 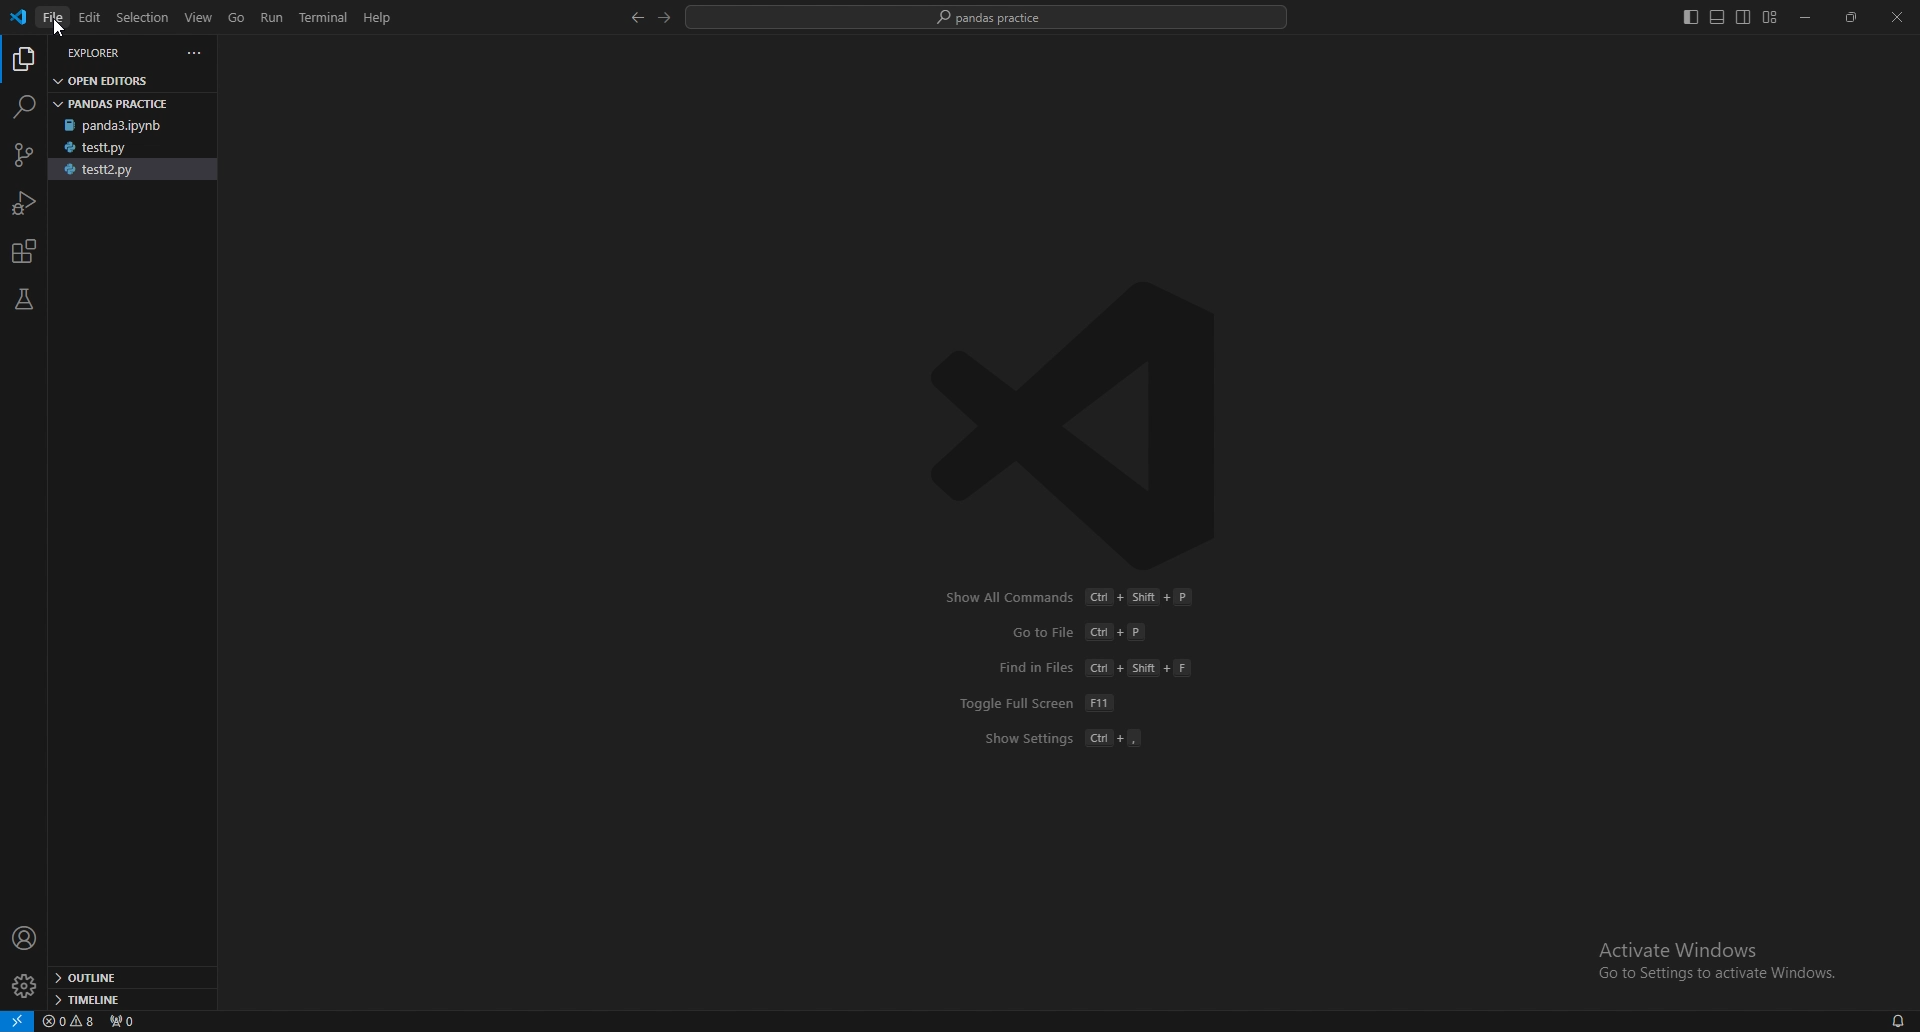 What do you see at coordinates (1072, 681) in the screenshot?
I see `Show All Commands Ct + Shift + P
GotoFile Cl +P
Find in Files (Ct + Shit + F
Toggle Full Screen [FT
Show Settings (Cl +,` at bounding box center [1072, 681].